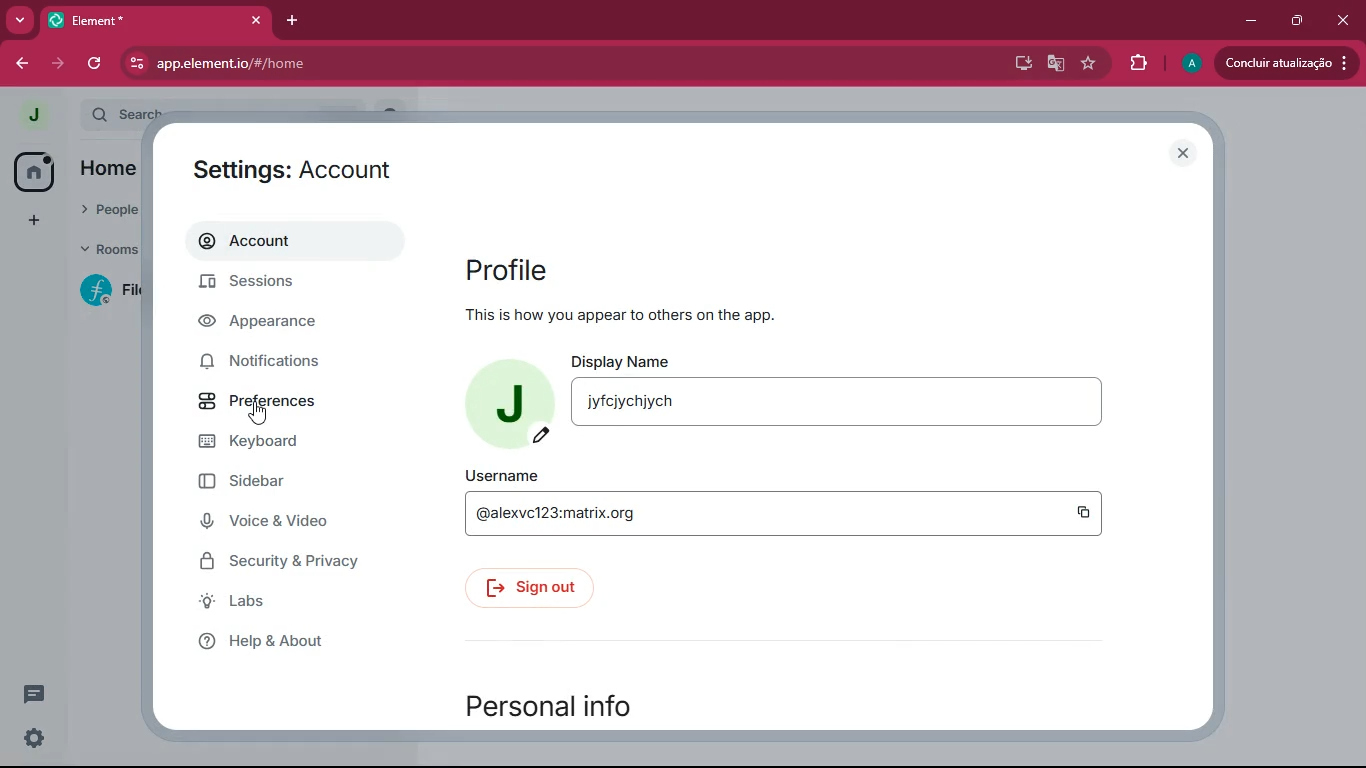  I want to click on labs, so click(277, 604).